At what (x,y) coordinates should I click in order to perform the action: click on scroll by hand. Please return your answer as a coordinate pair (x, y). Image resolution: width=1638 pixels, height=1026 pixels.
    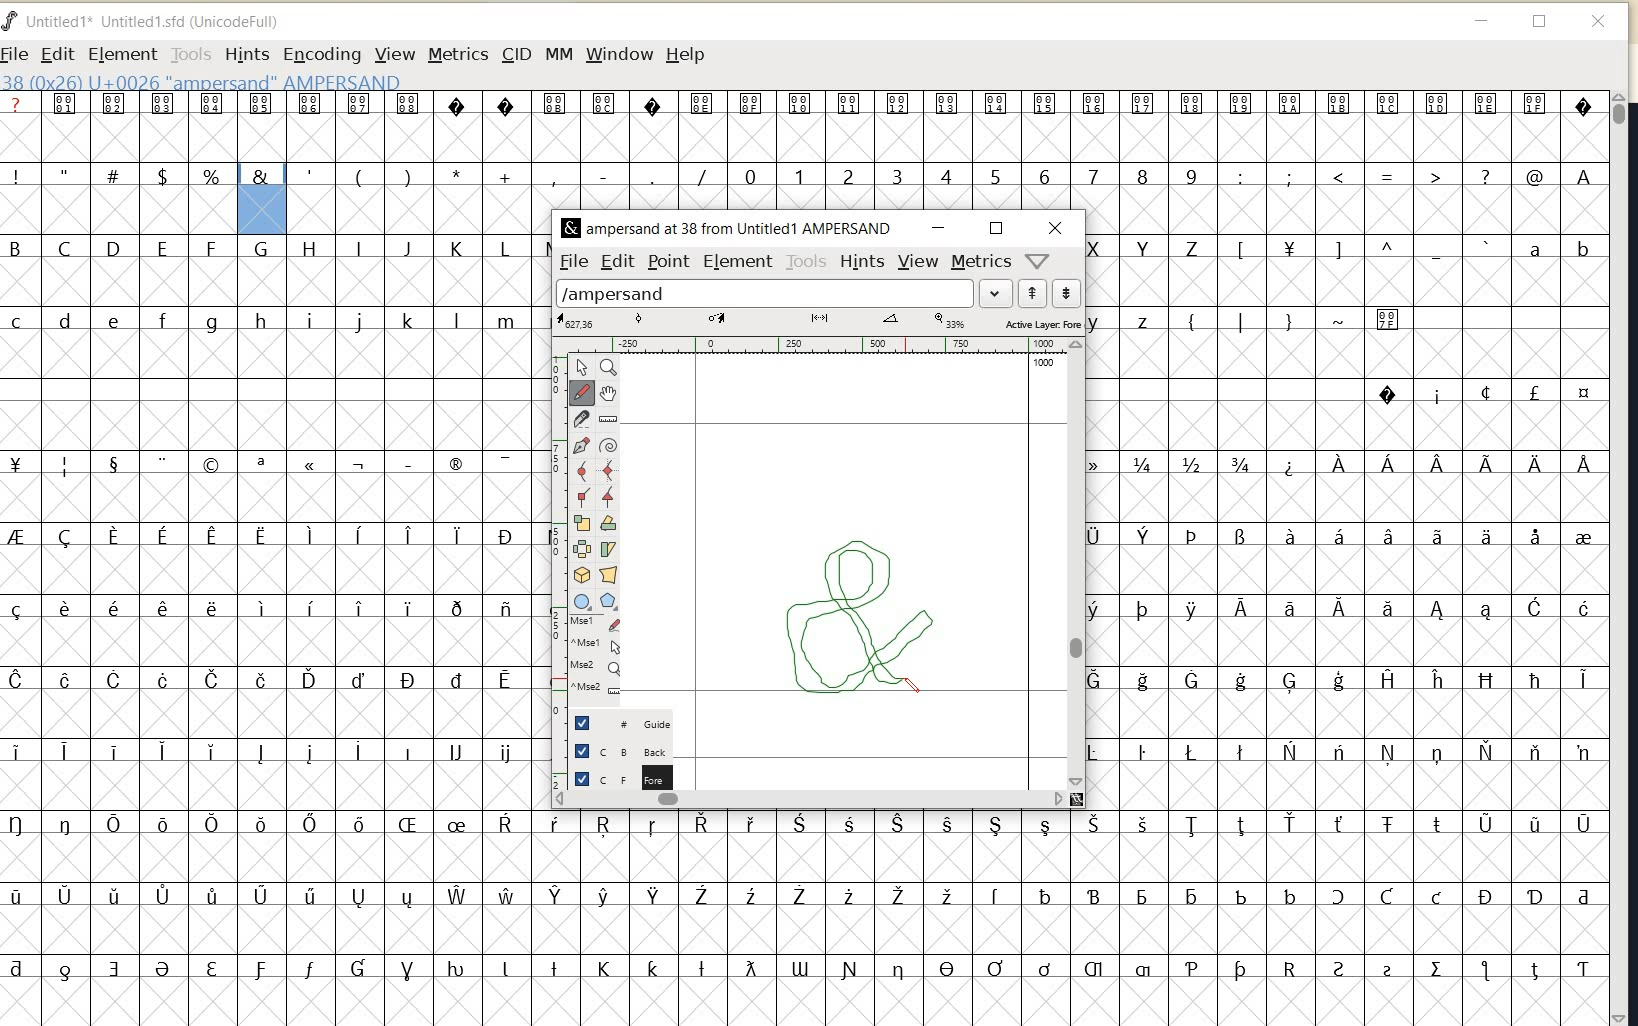
    Looking at the image, I should click on (608, 394).